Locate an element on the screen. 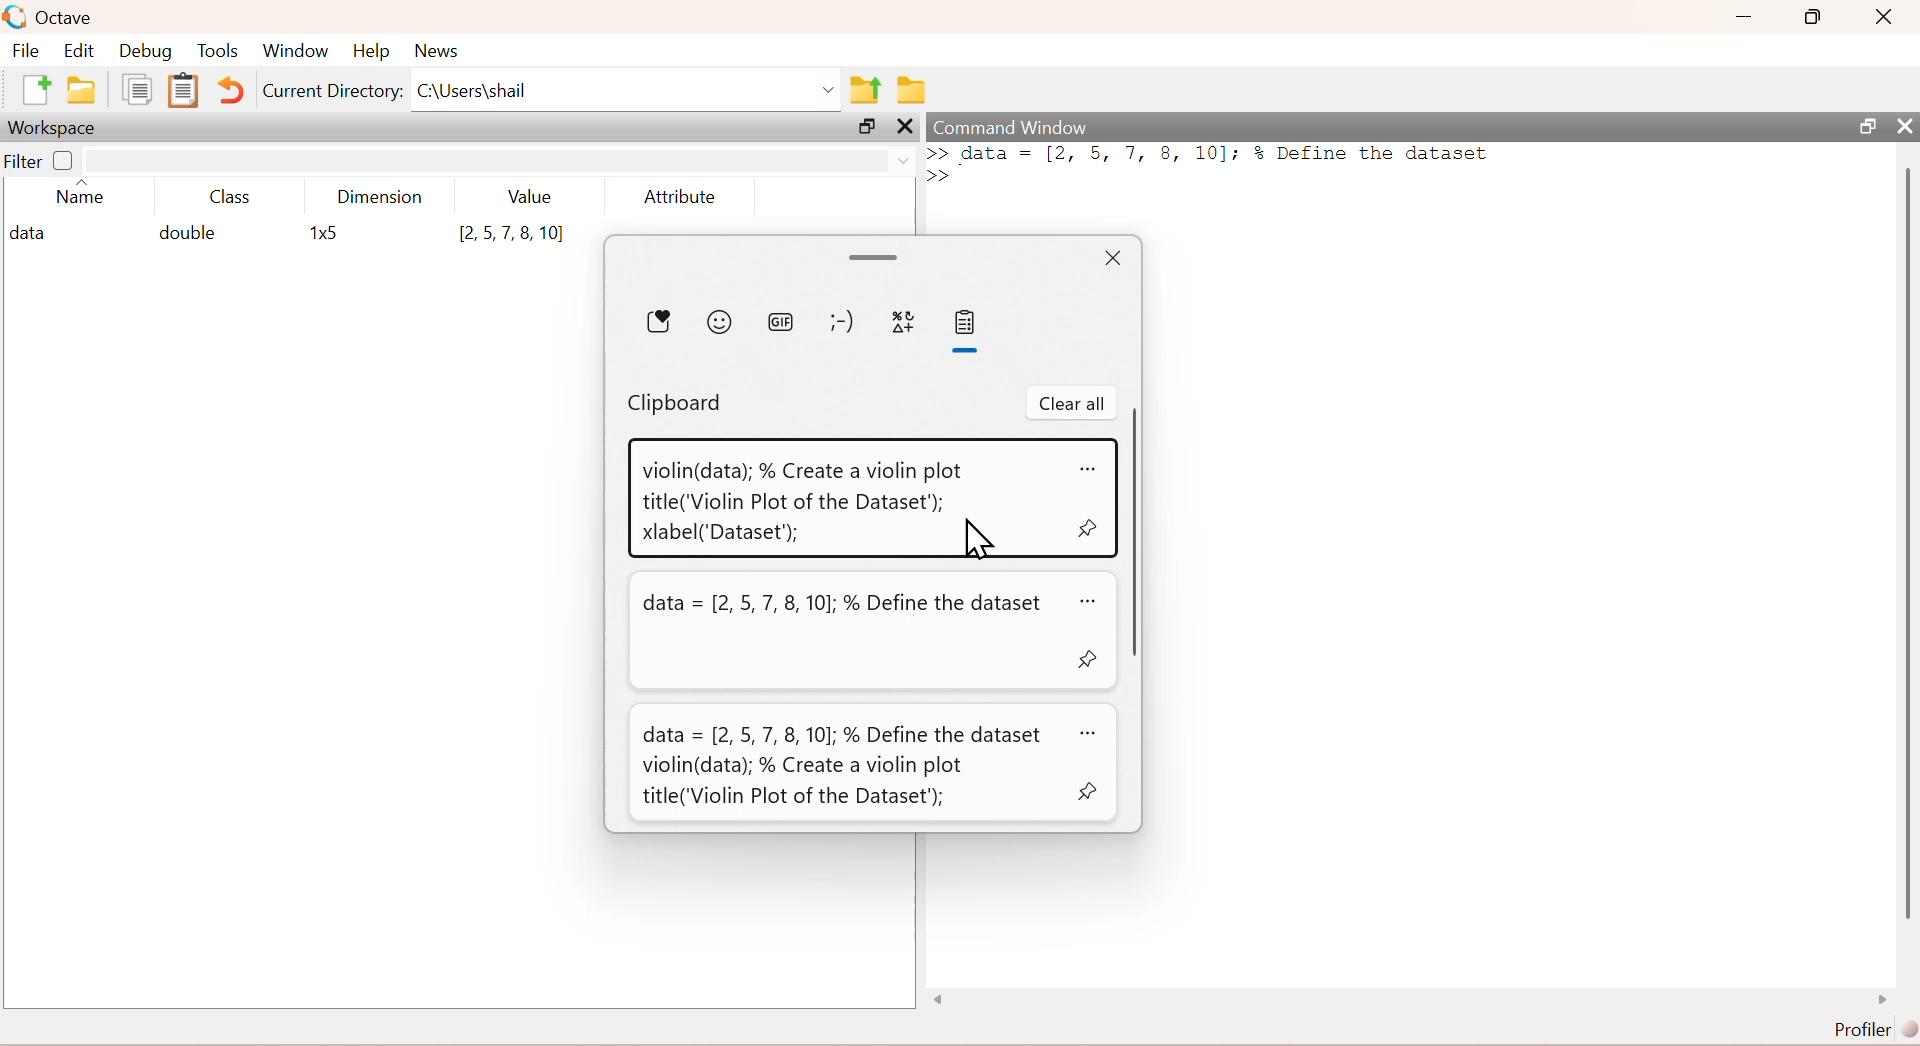 This screenshot has height=1046, width=1920. data = [2, 5, 7, 8, 10]; % Define the dataset is located at coordinates (846, 606).